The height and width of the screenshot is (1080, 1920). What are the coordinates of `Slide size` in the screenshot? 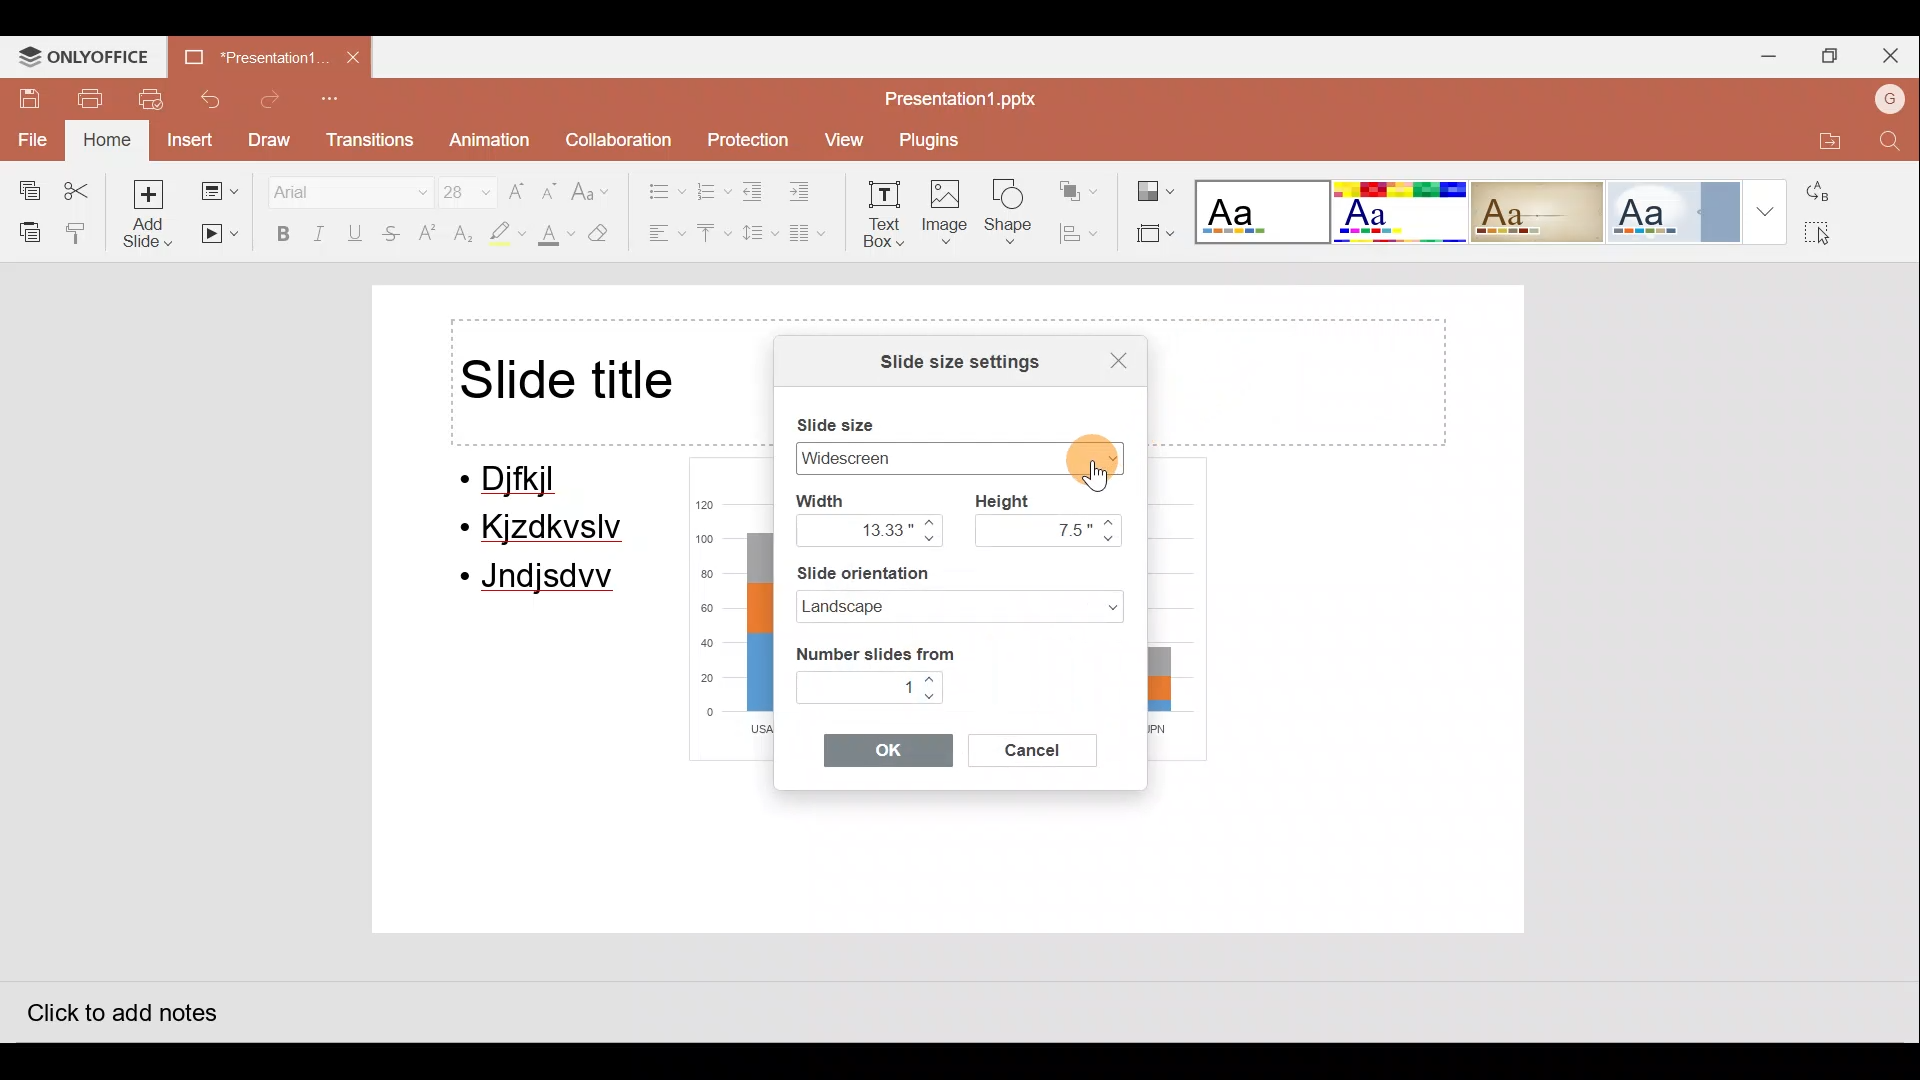 It's located at (846, 419).